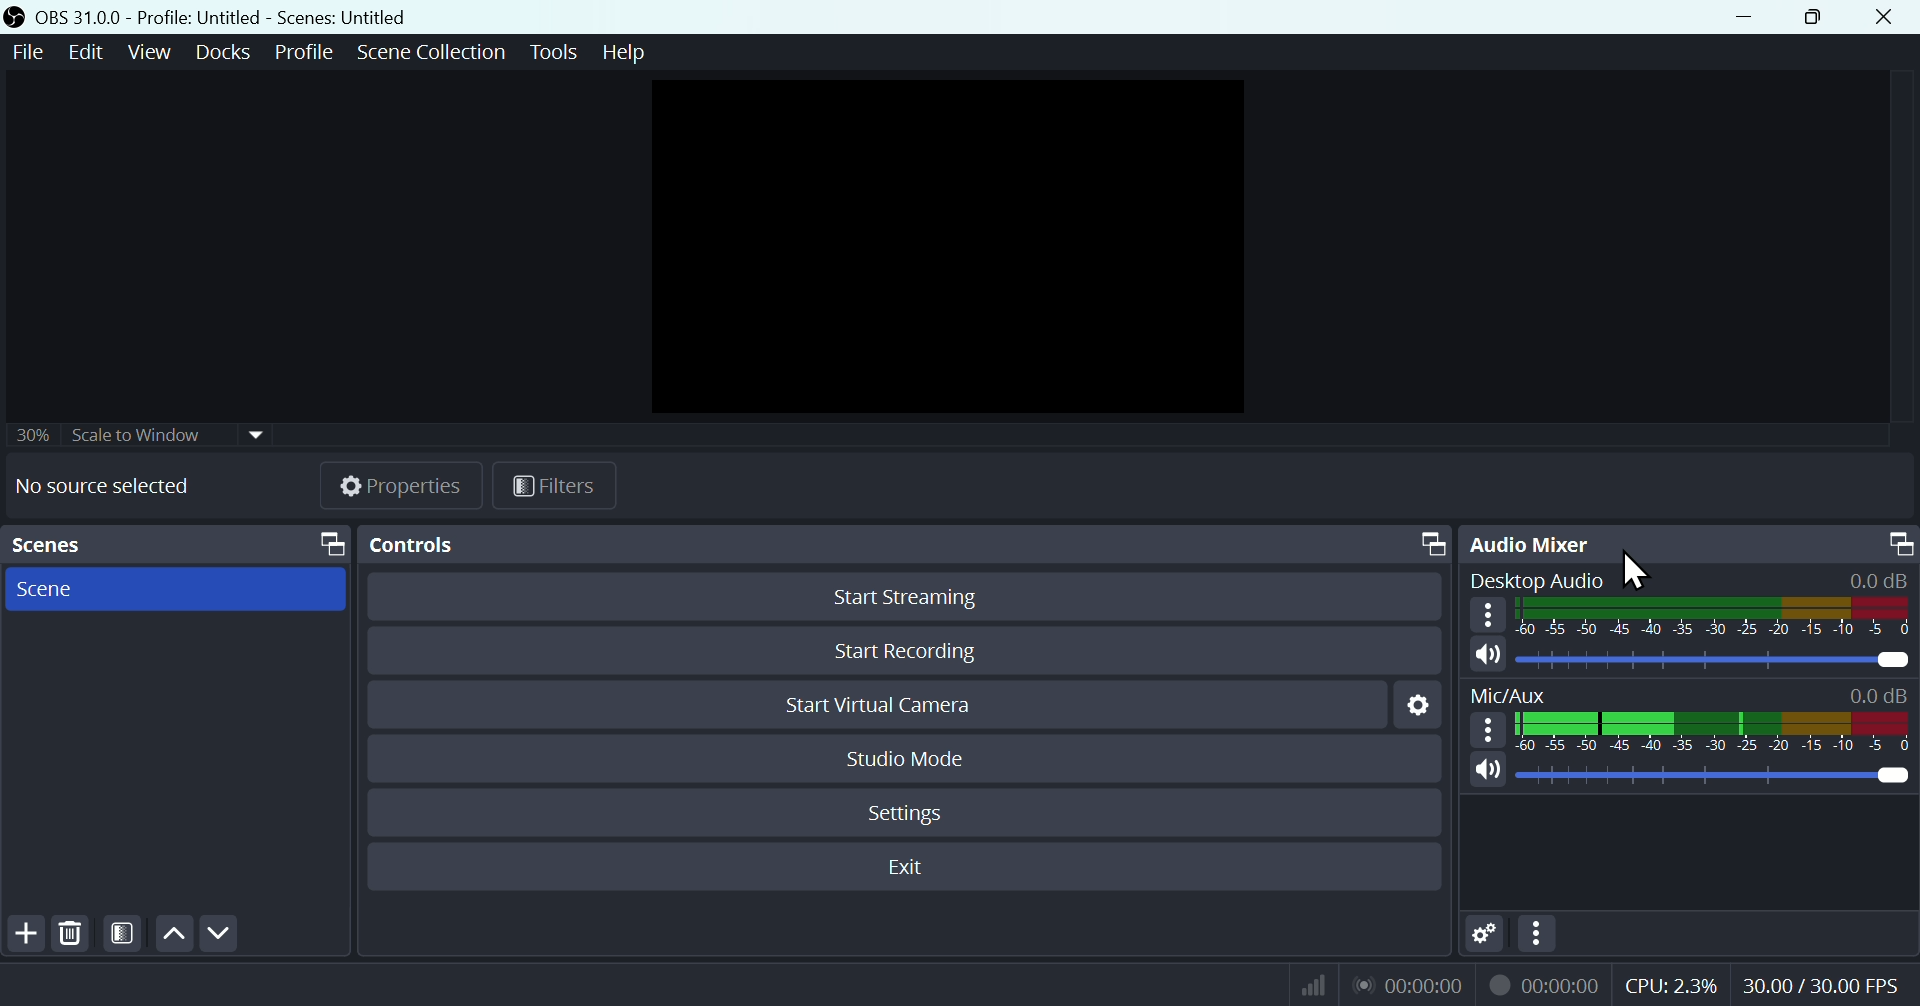 The height and width of the screenshot is (1006, 1920). Describe the element at coordinates (1870, 696) in the screenshot. I see `0.0dB` at that location.